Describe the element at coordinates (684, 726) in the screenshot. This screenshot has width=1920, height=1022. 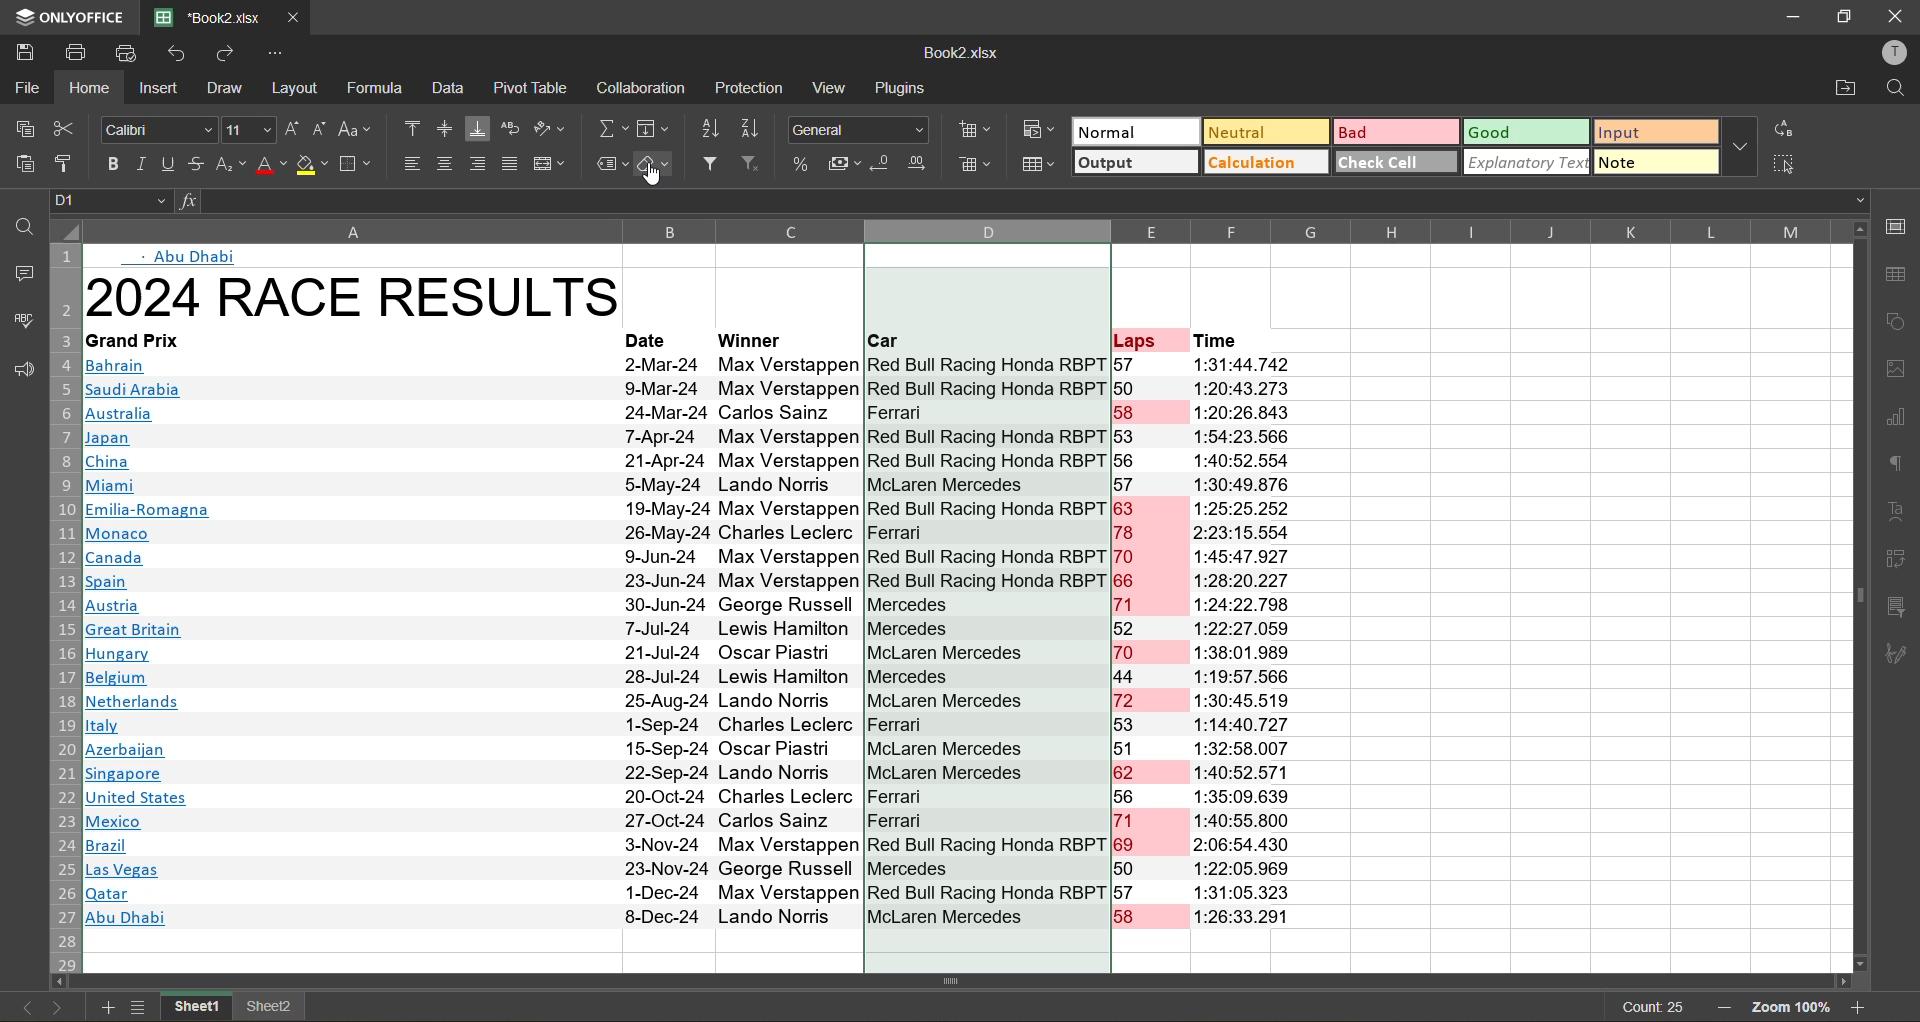
I see `italy 1-Sep-24 Charles Leclerc Ferrari 53 1:14:40.72` at that location.